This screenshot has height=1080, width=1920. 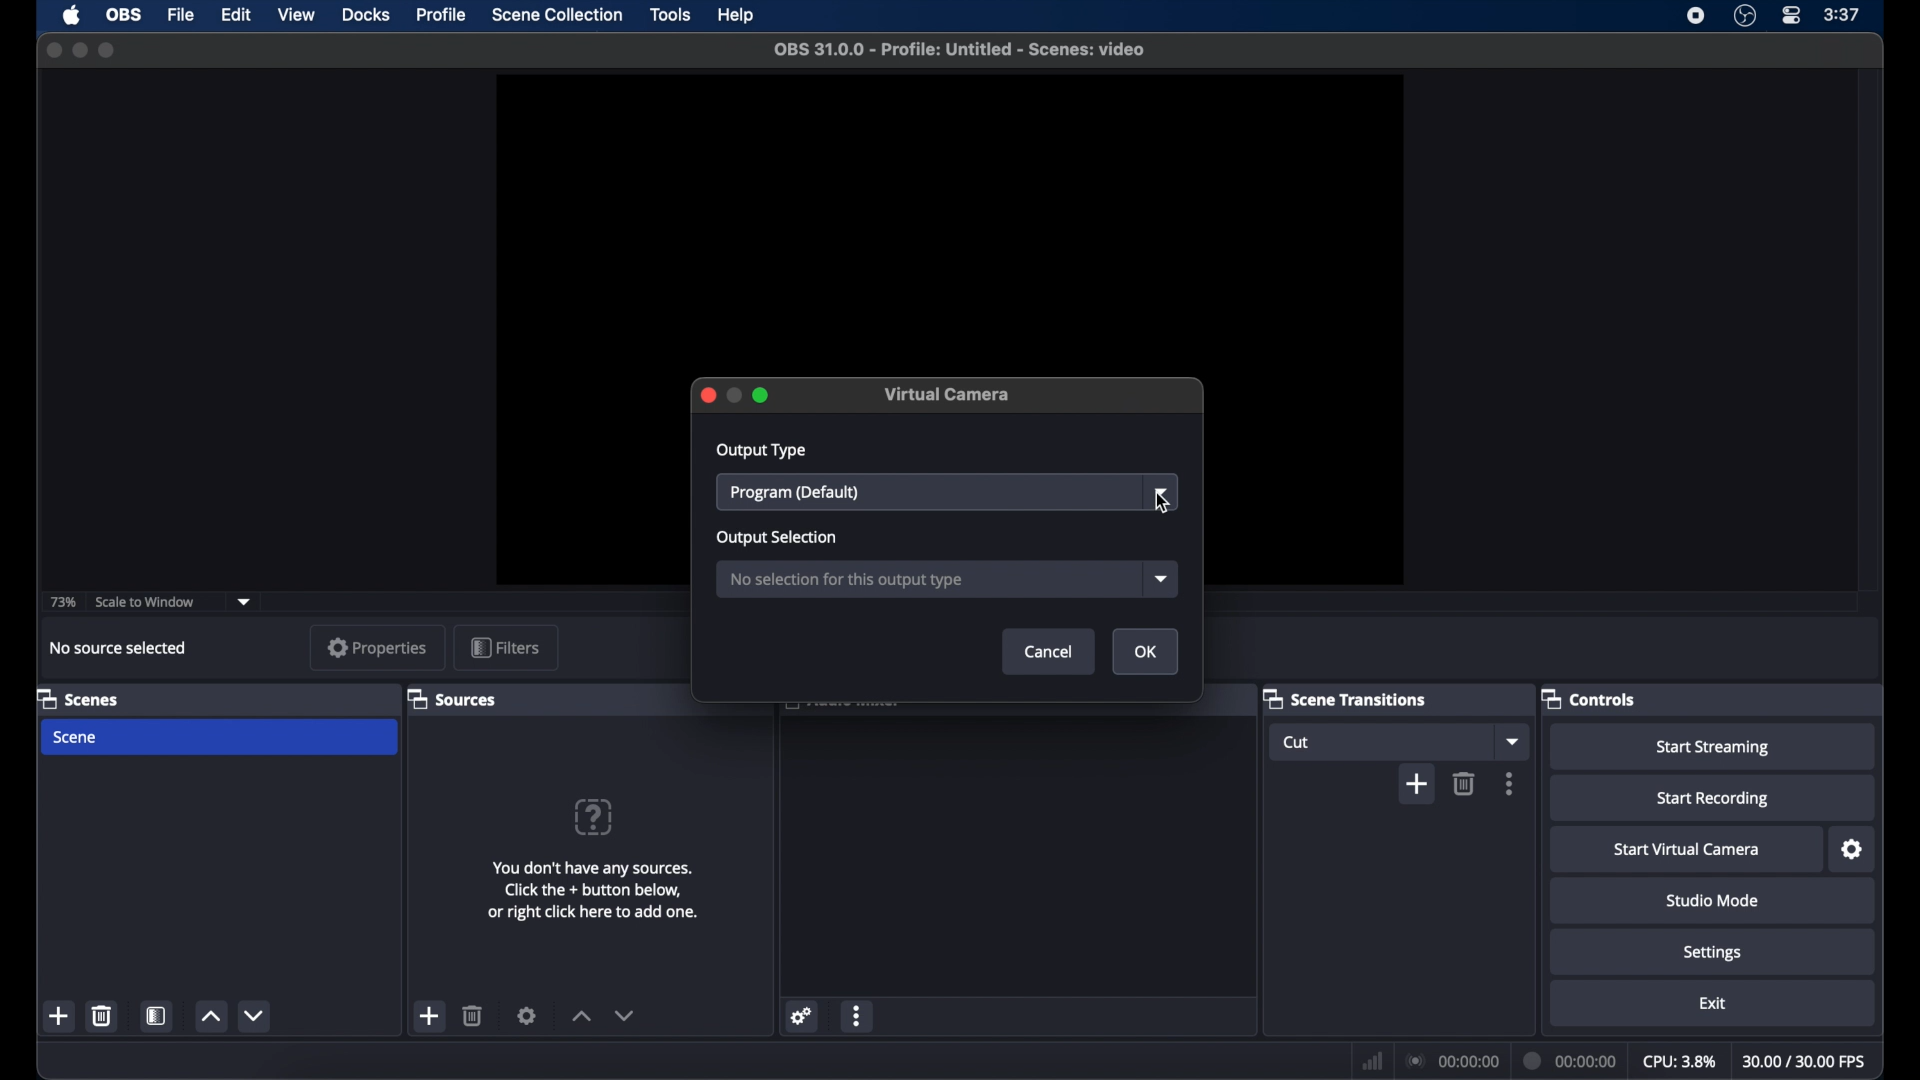 What do you see at coordinates (296, 15) in the screenshot?
I see `view` at bounding box center [296, 15].